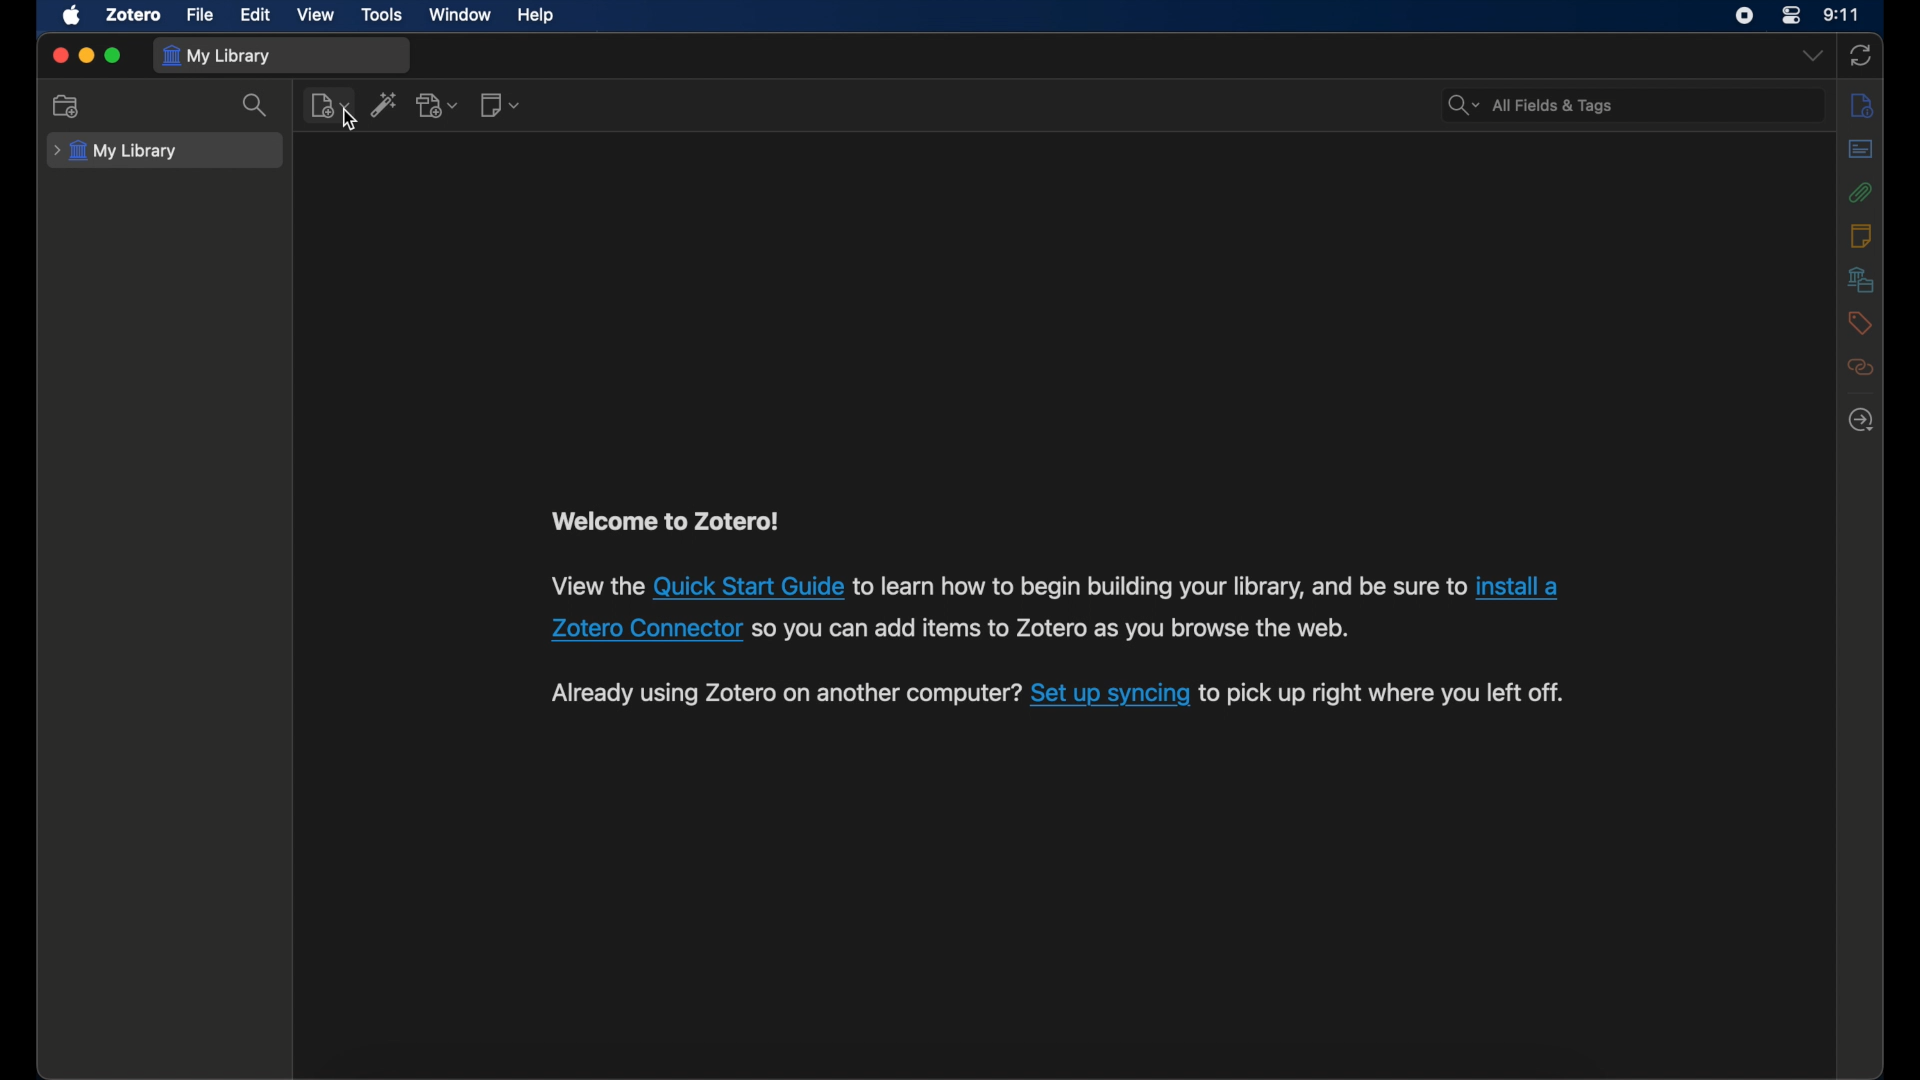 This screenshot has height=1080, width=1920. Describe the element at coordinates (382, 15) in the screenshot. I see `tools` at that location.